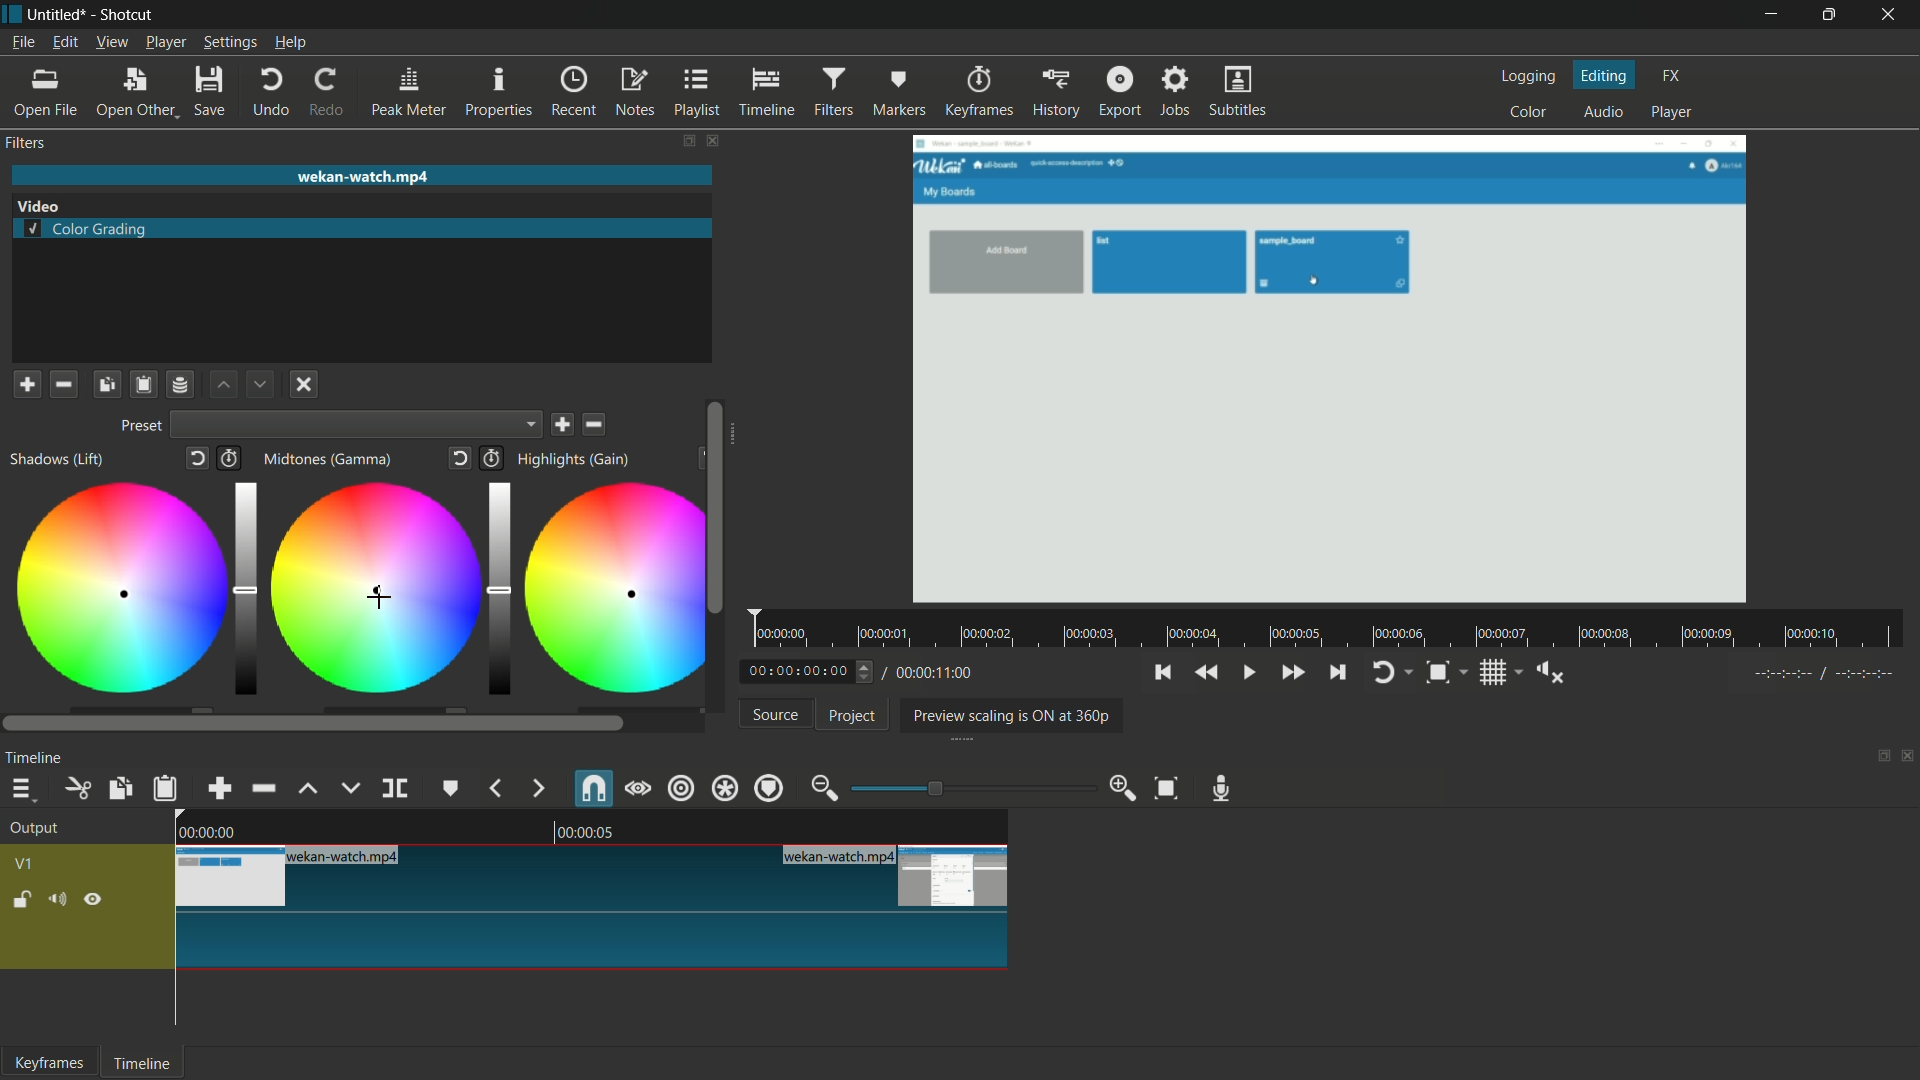  I want to click on zoom out, so click(823, 787).